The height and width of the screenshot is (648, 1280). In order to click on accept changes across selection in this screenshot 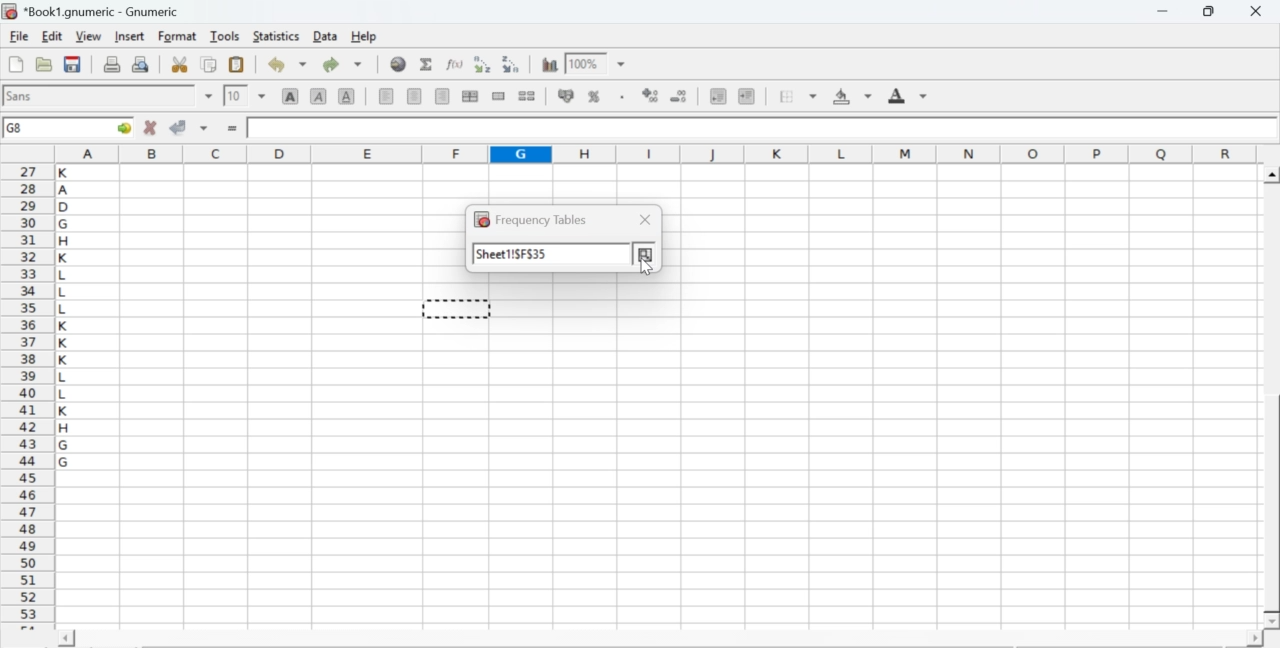, I will do `click(203, 127)`.